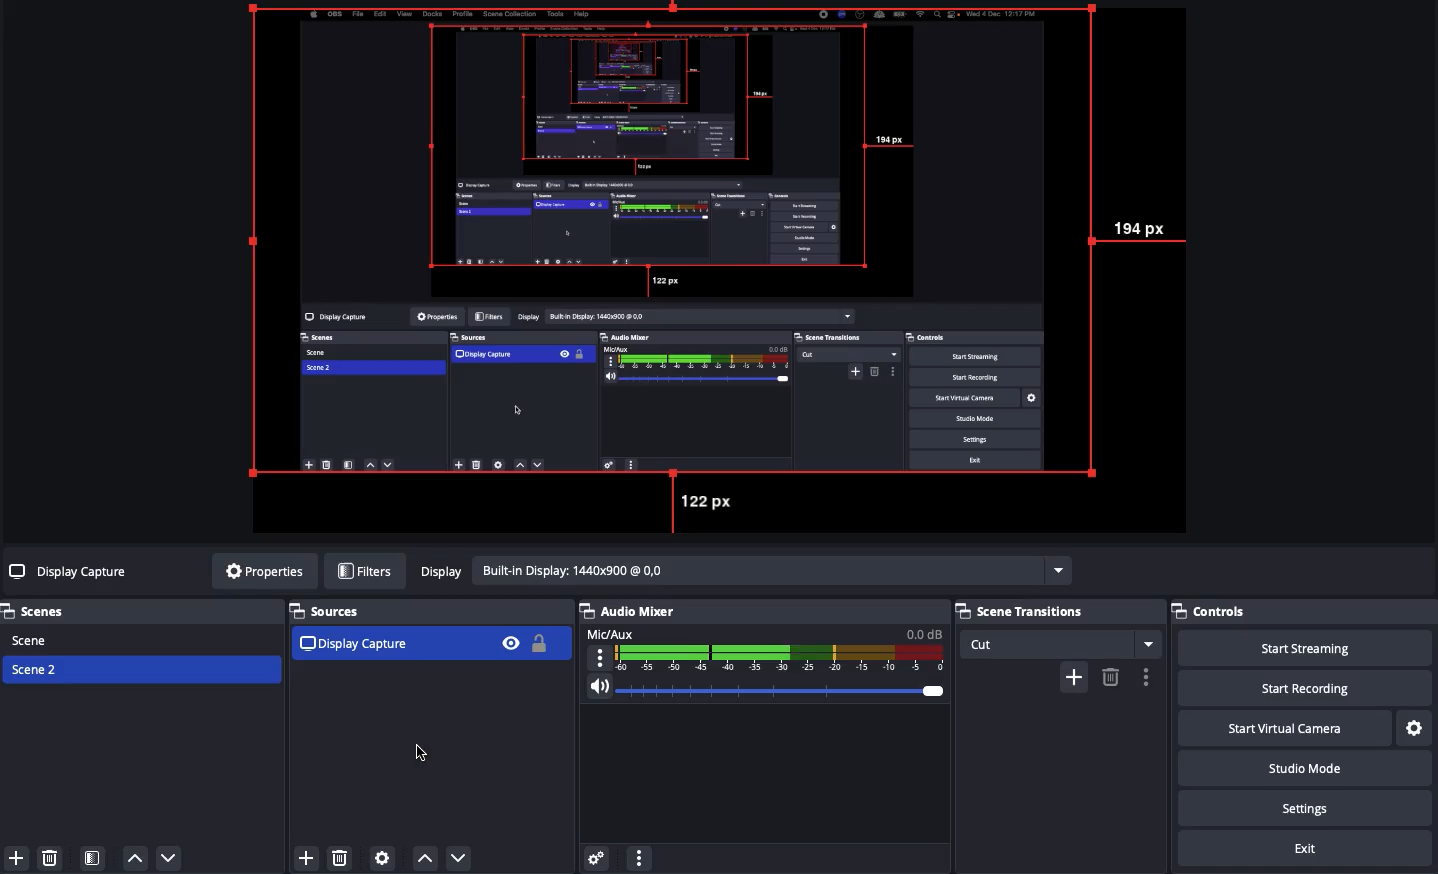 The width and height of the screenshot is (1438, 874). I want to click on Studio mode, so click(1301, 767).